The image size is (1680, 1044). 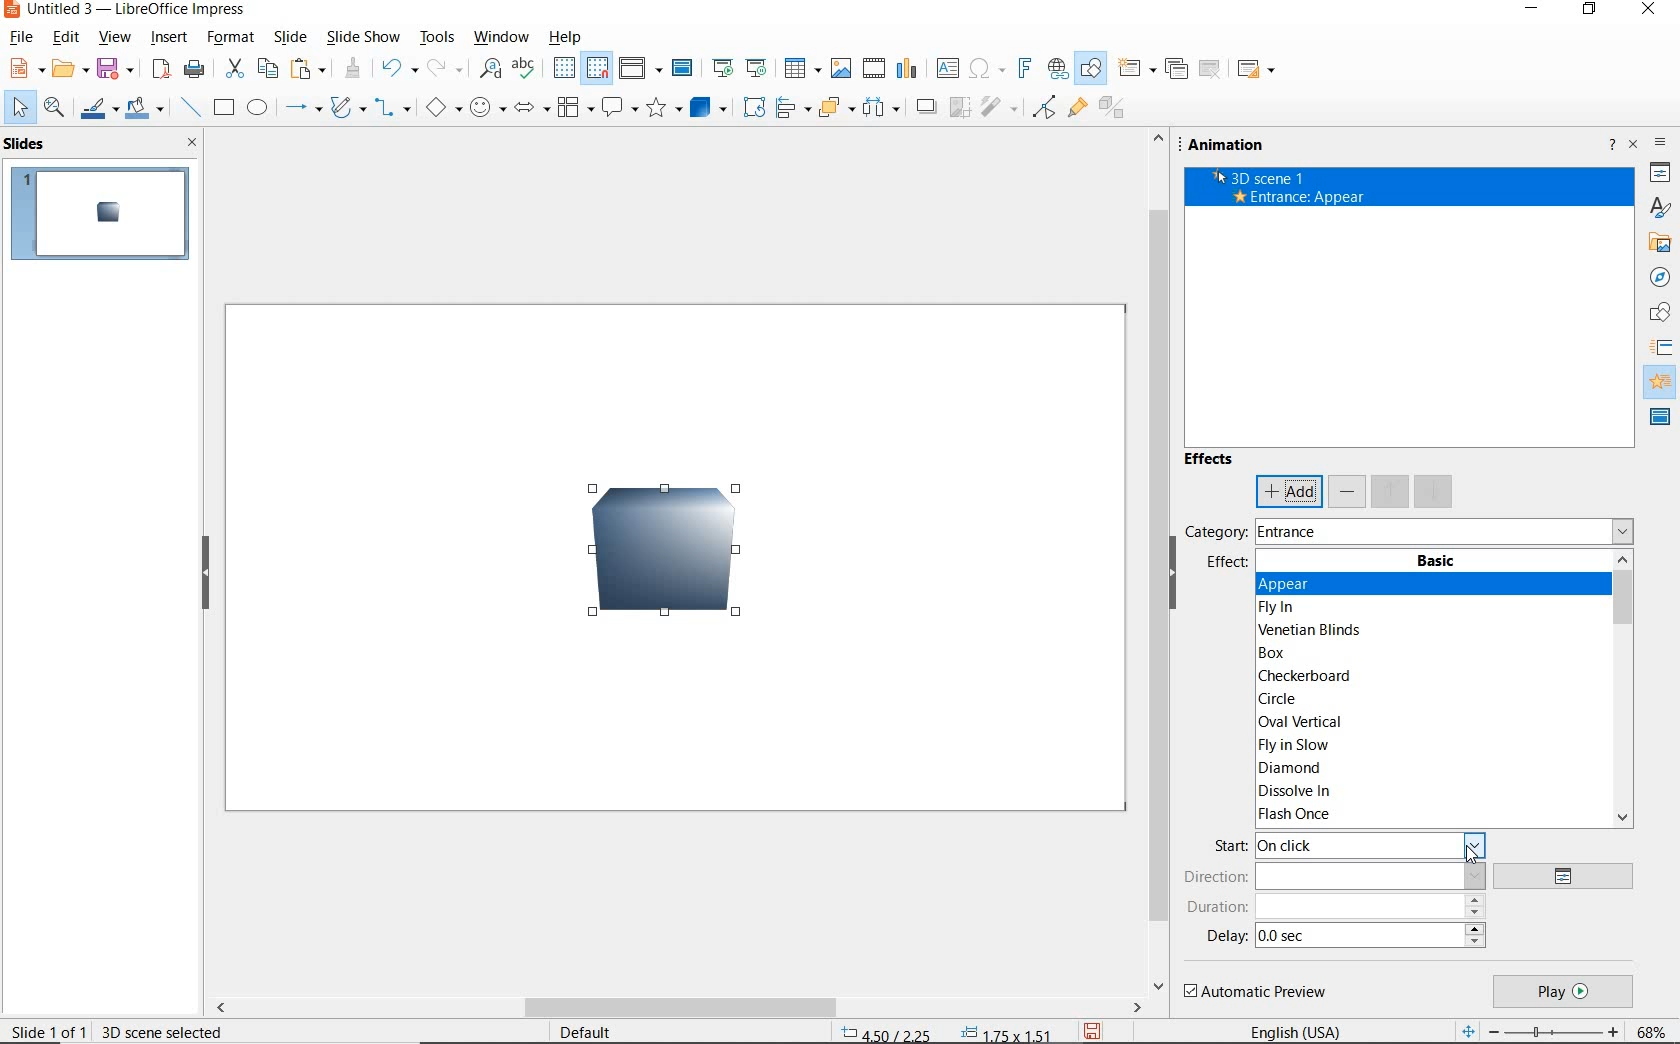 What do you see at coordinates (908, 70) in the screenshot?
I see `insert chart` at bounding box center [908, 70].